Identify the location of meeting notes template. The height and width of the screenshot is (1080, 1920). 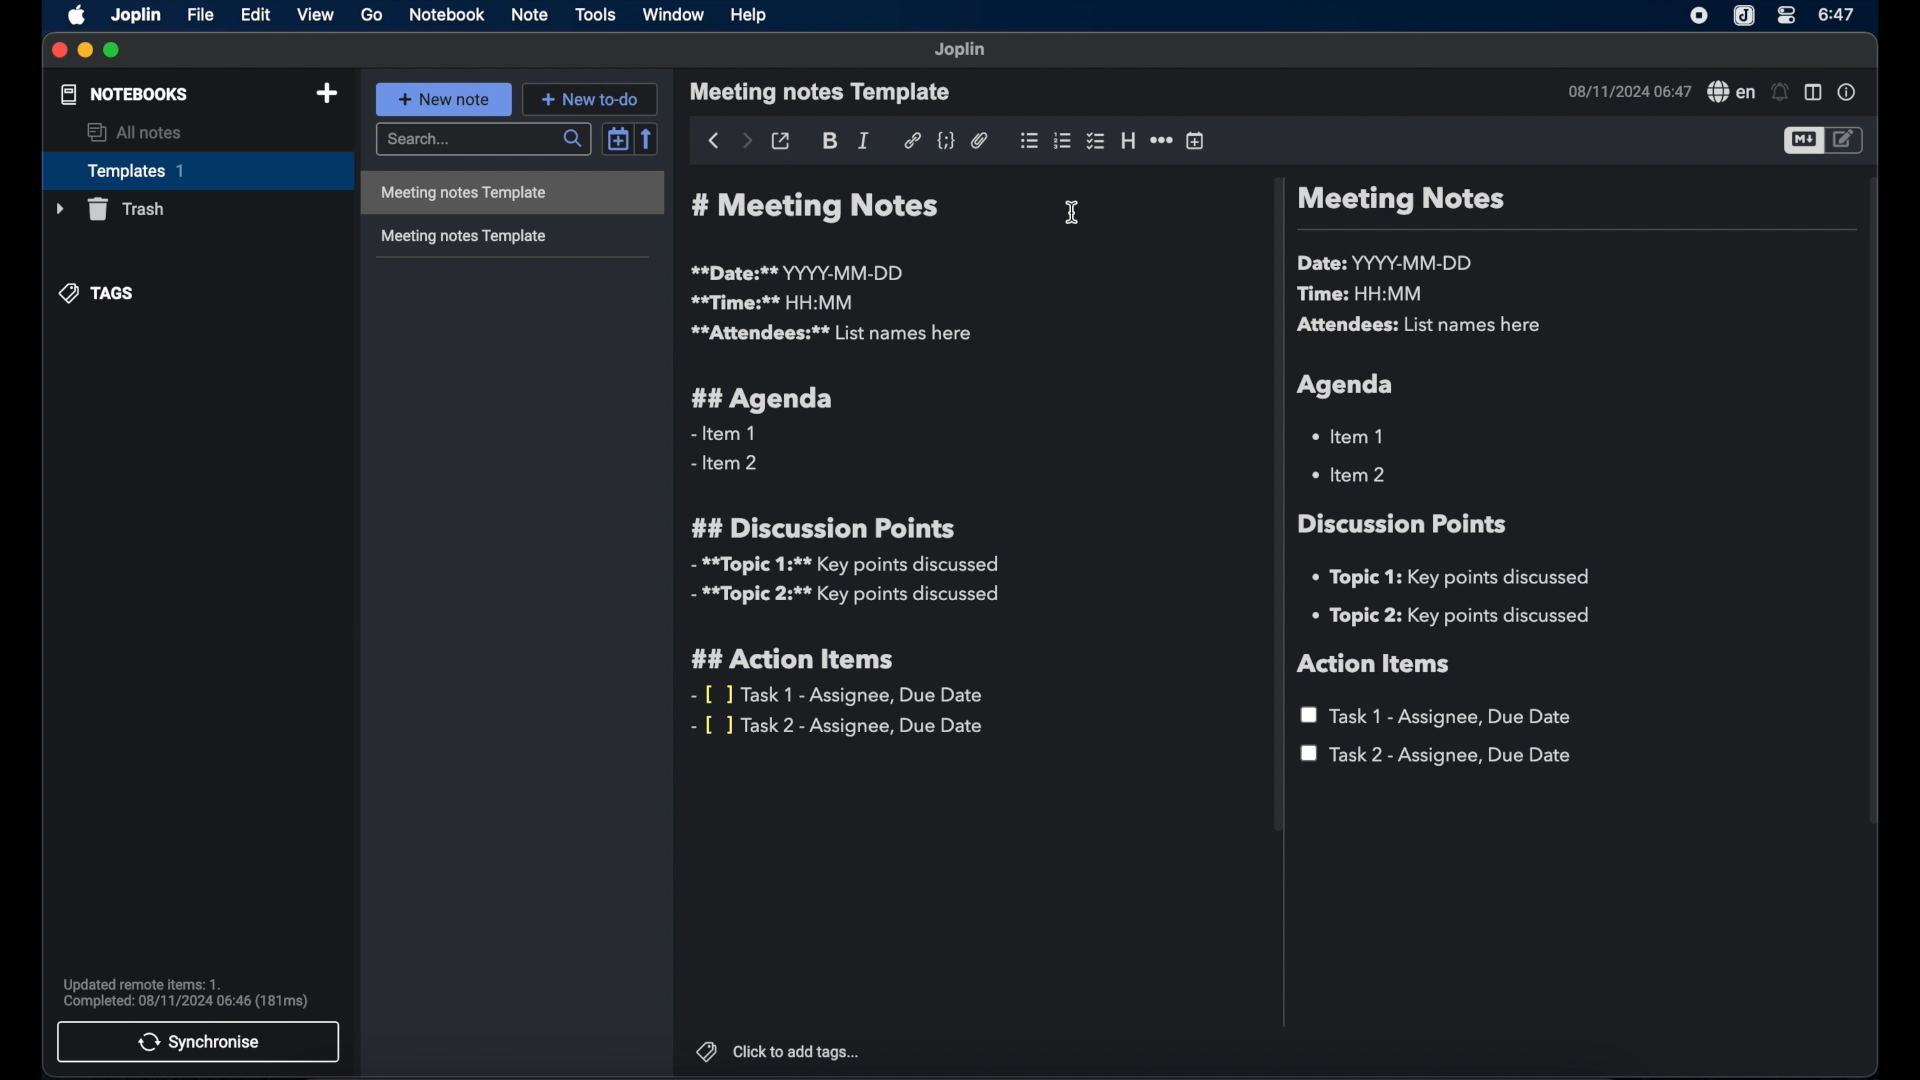
(512, 193).